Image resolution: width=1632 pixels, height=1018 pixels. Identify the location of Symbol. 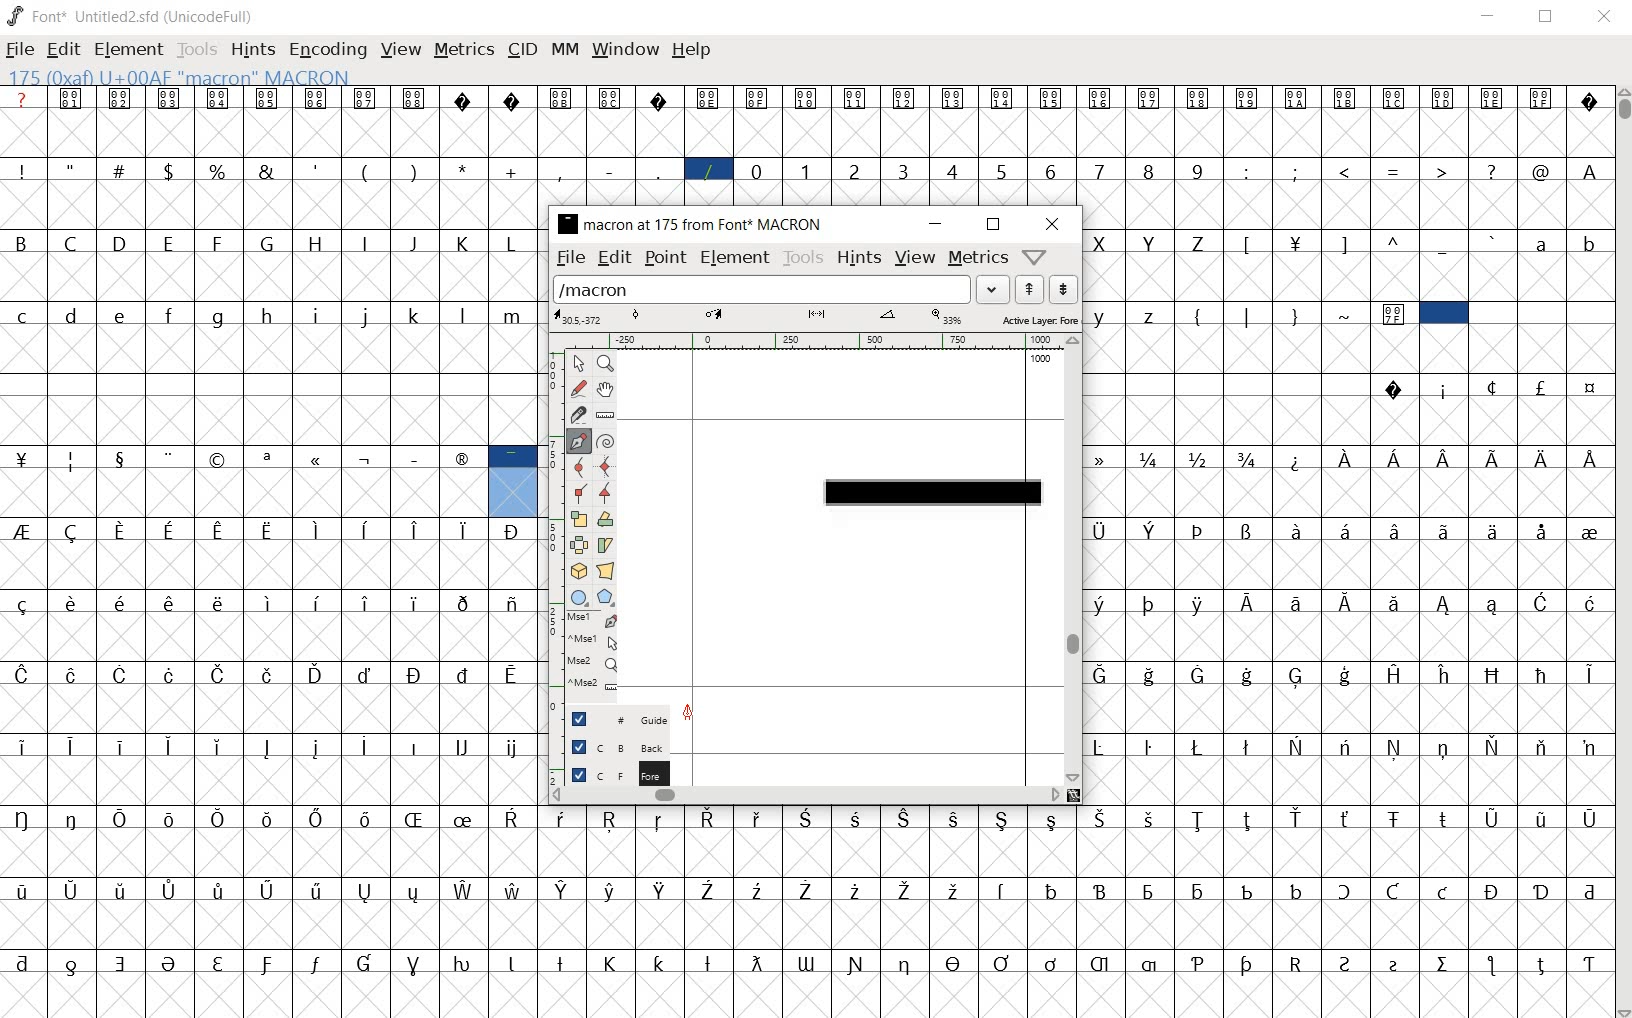
(1050, 818).